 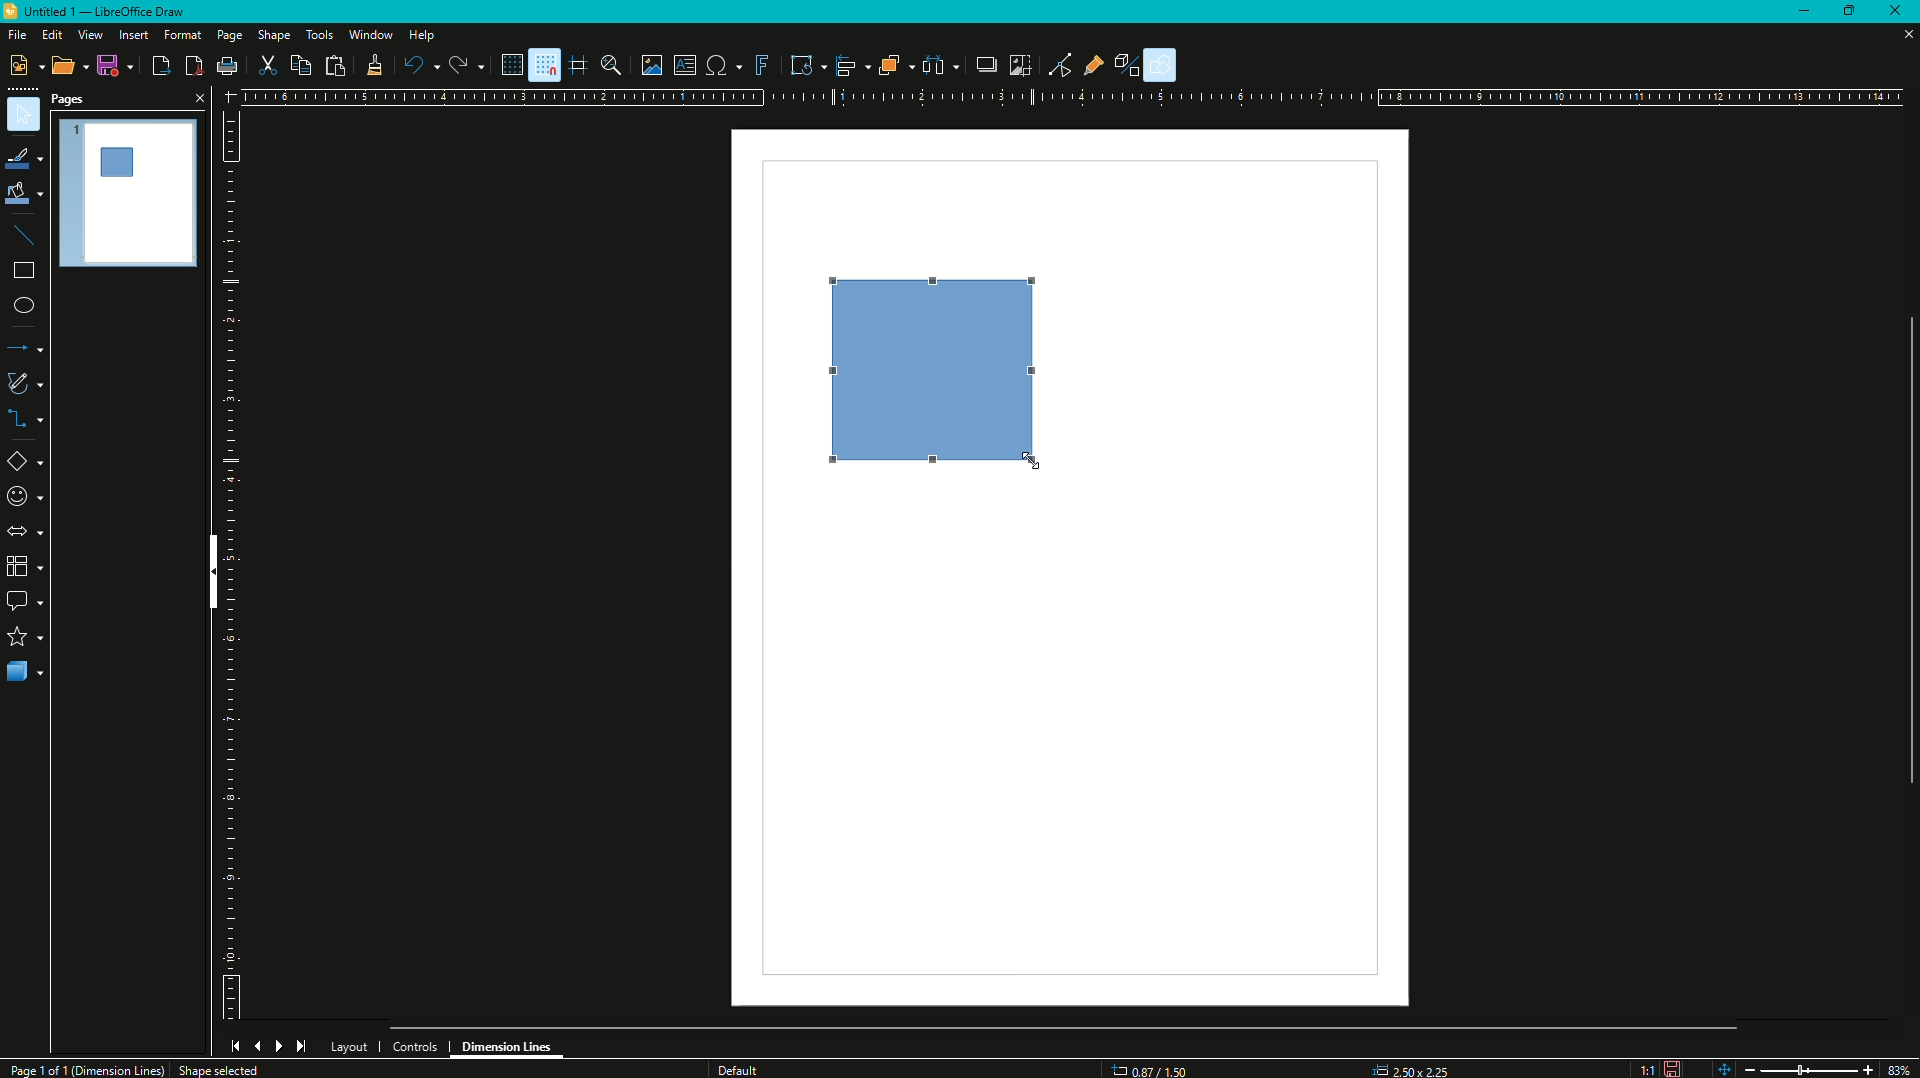 I want to click on Not saved, so click(x=1672, y=1067).